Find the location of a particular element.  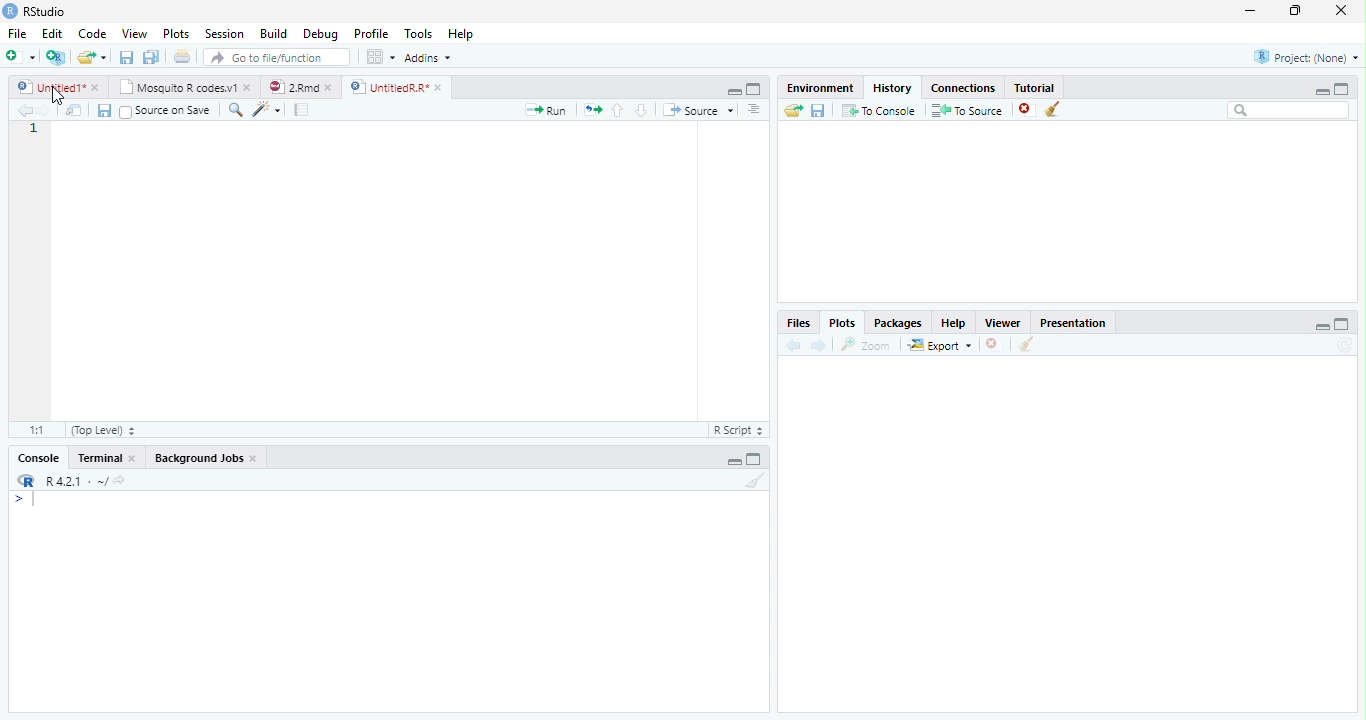

Files is located at coordinates (800, 322).